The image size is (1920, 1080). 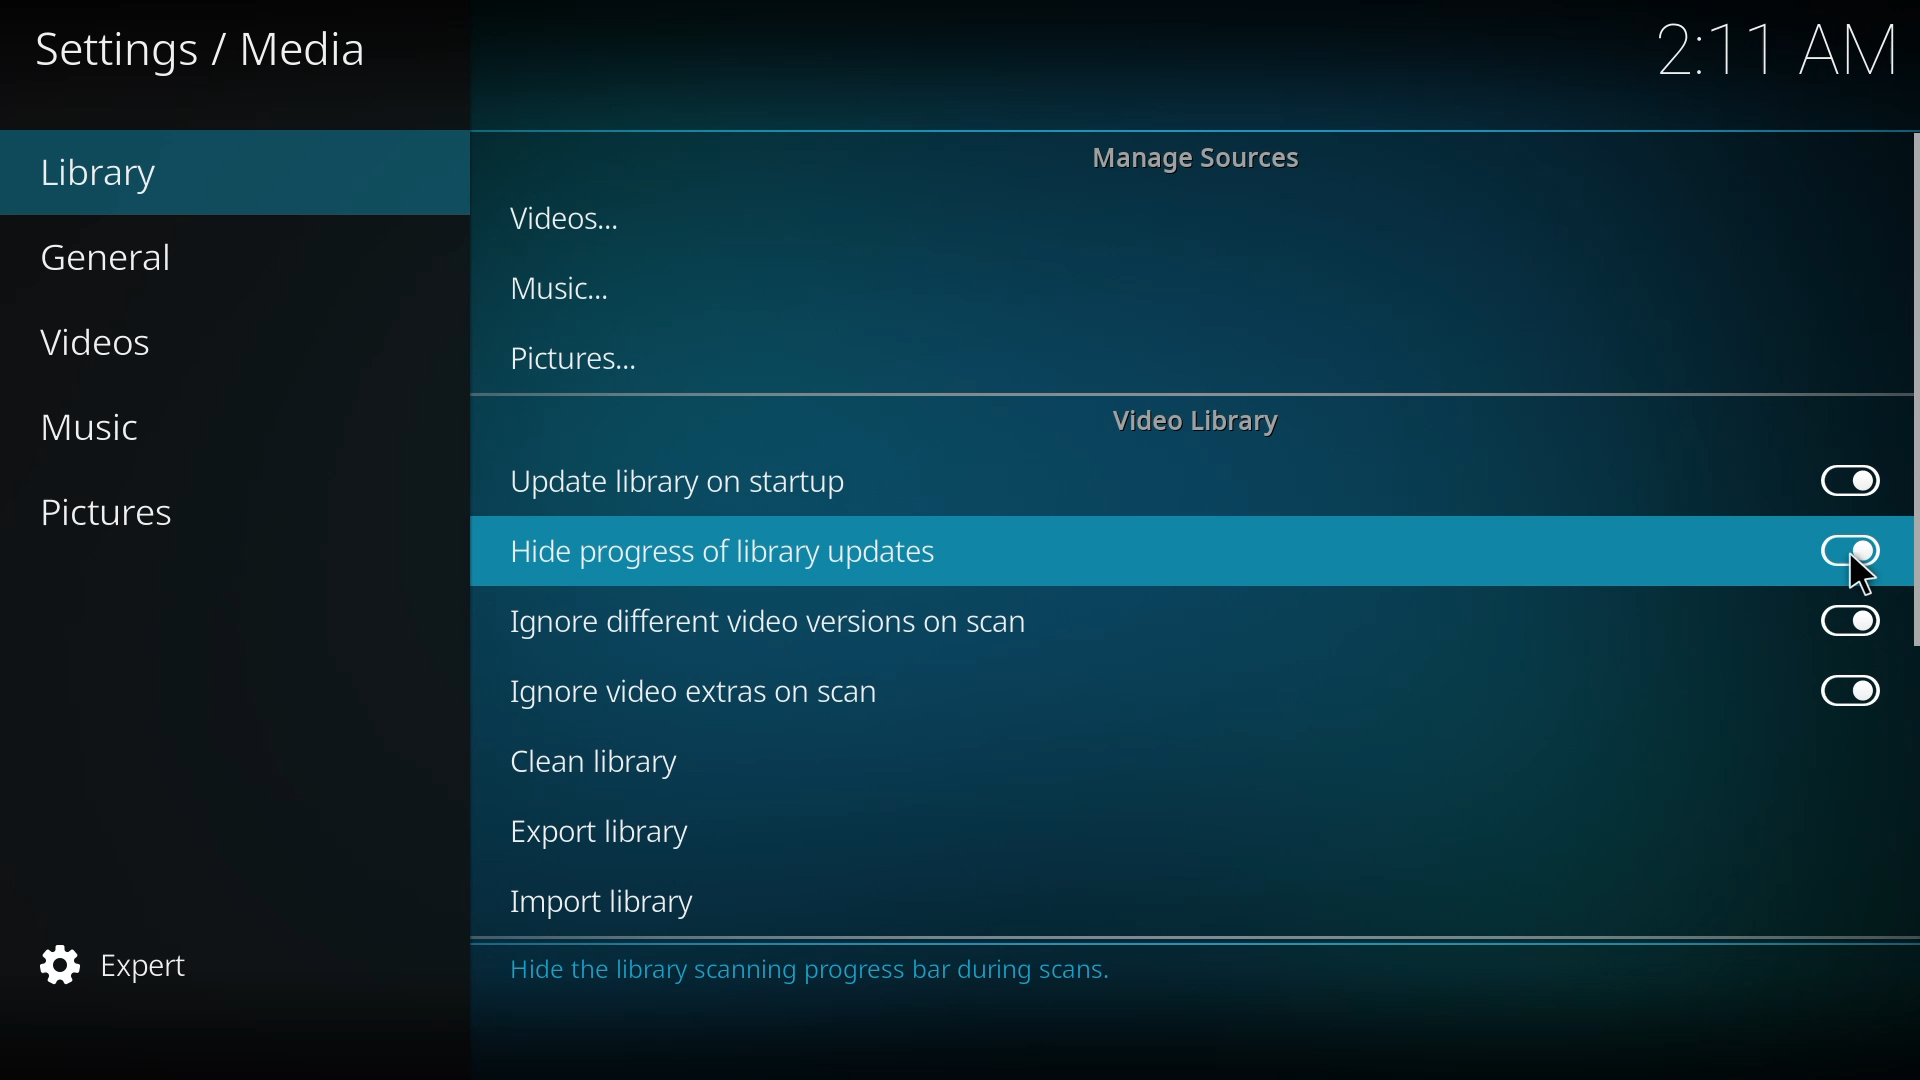 What do you see at coordinates (106, 343) in the screenshot?
I see `videos` at bounding box center [106, 343].